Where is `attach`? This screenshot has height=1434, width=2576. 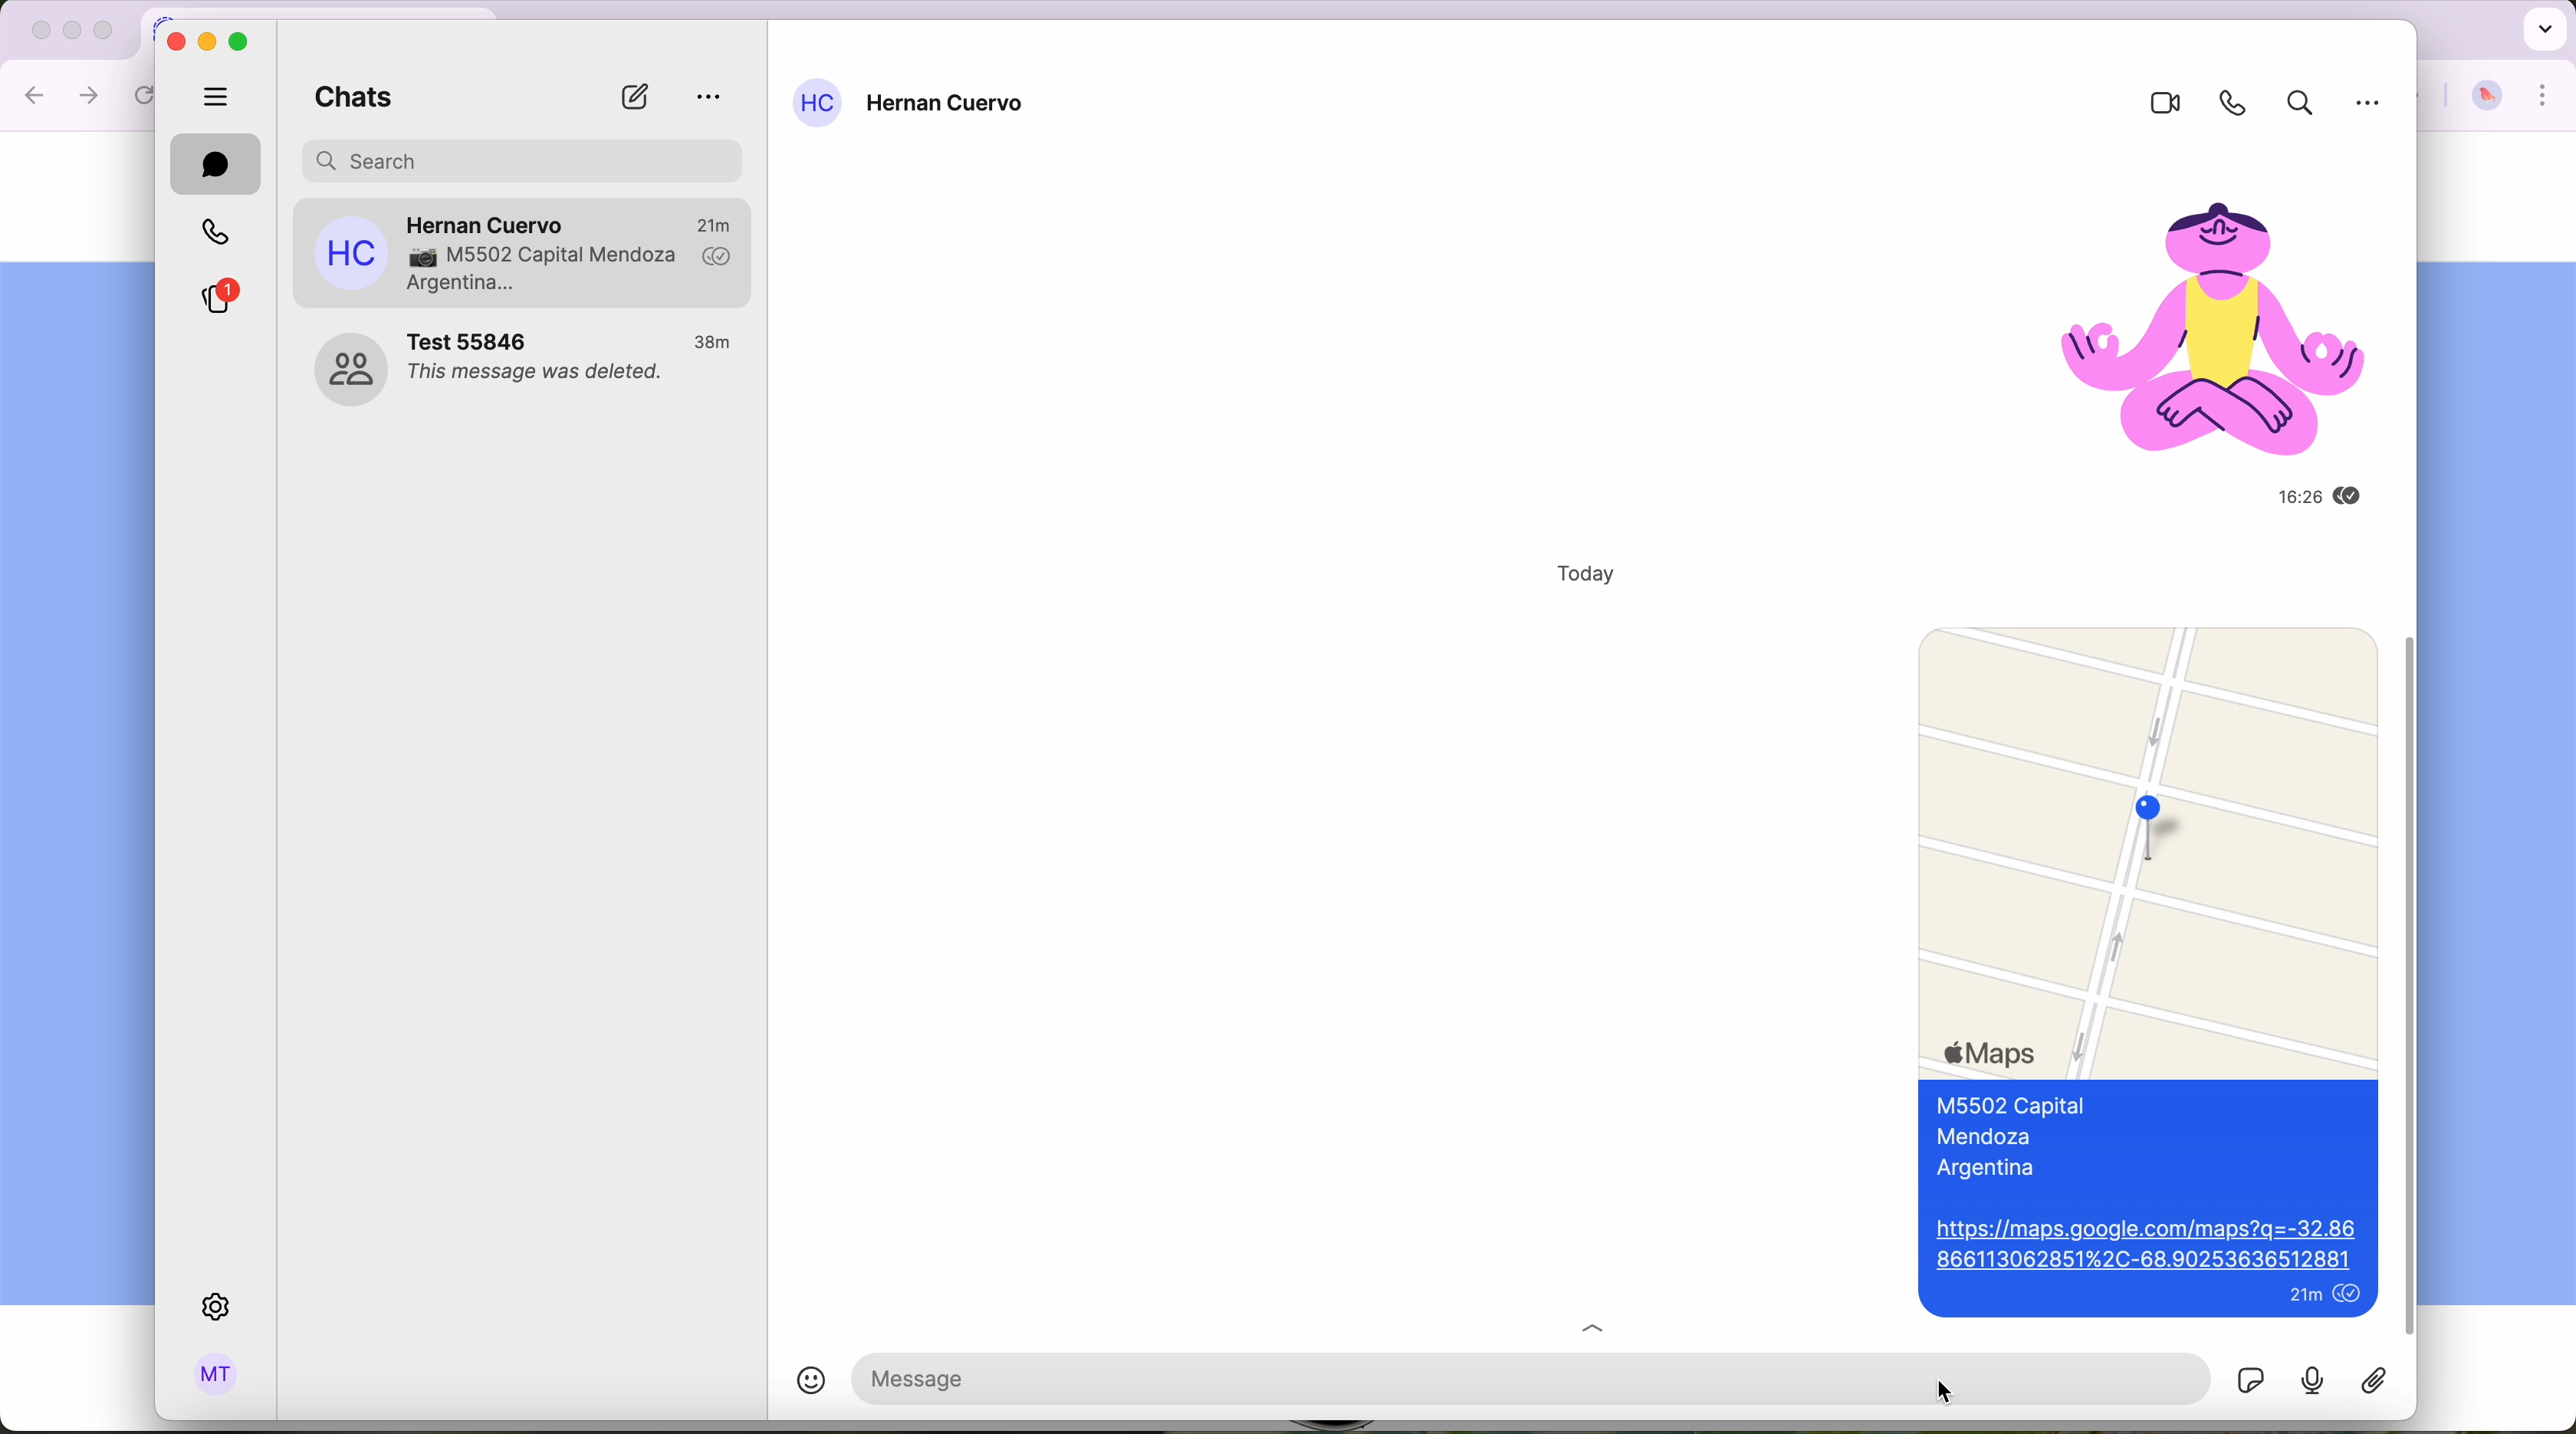 attach is located at coordinates (2382, 1381).